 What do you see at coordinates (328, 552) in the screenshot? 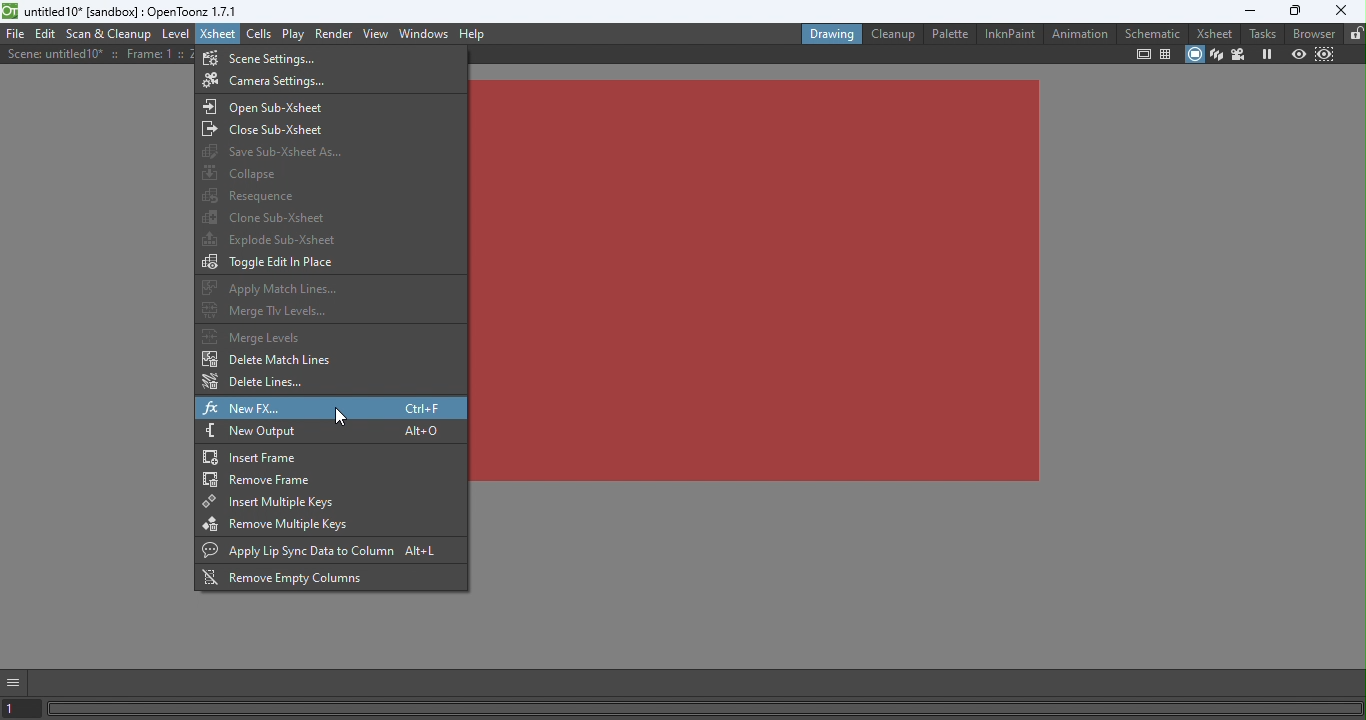
I see `Apply Lip sync data to column` at bounding box center [328, 552].